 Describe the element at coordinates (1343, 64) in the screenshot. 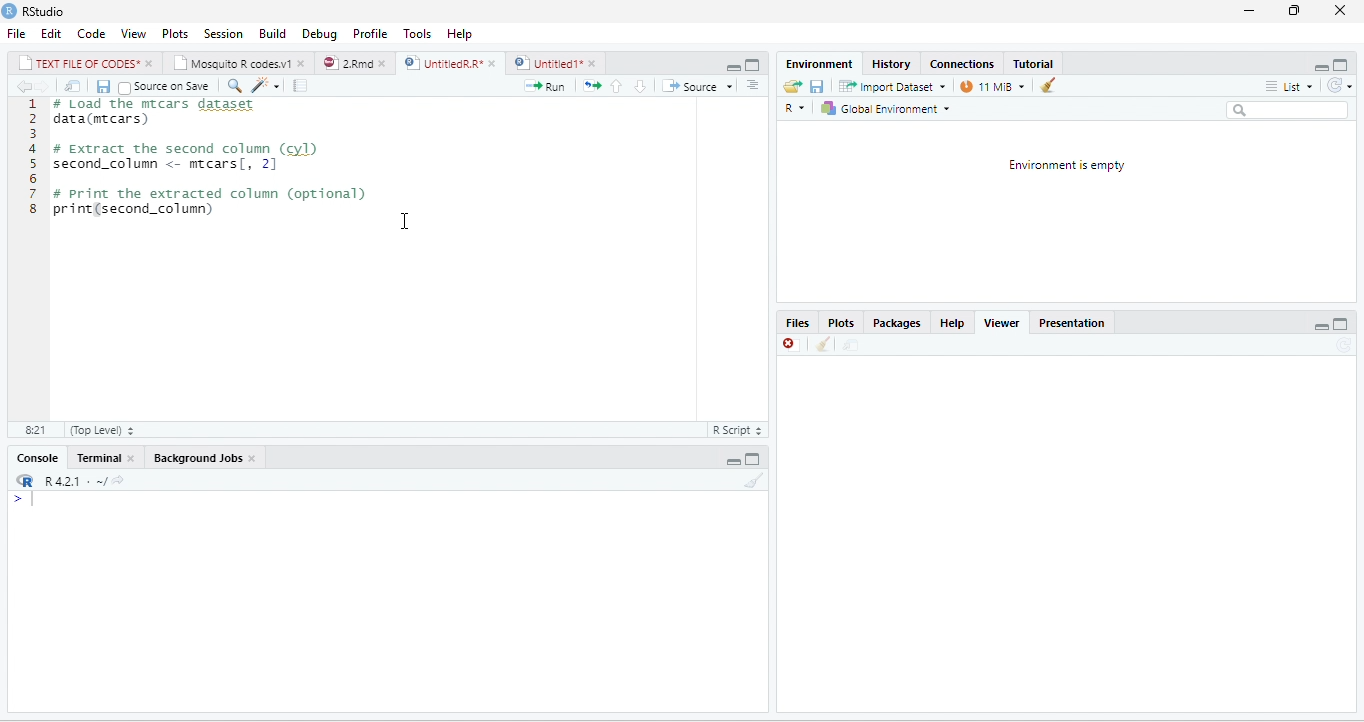

I see `maximize` at that location.